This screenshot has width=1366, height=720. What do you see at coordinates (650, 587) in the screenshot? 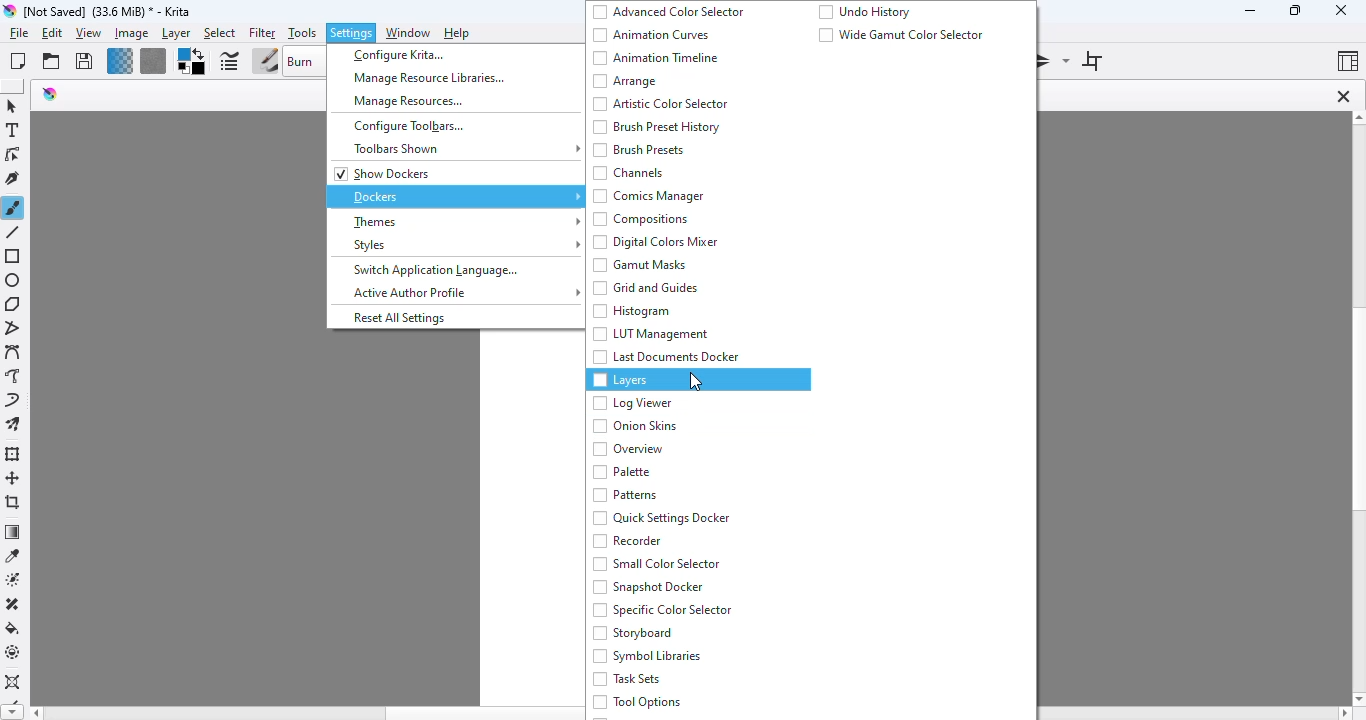
I see `snapshot docker` at bounding box center [650, 587].